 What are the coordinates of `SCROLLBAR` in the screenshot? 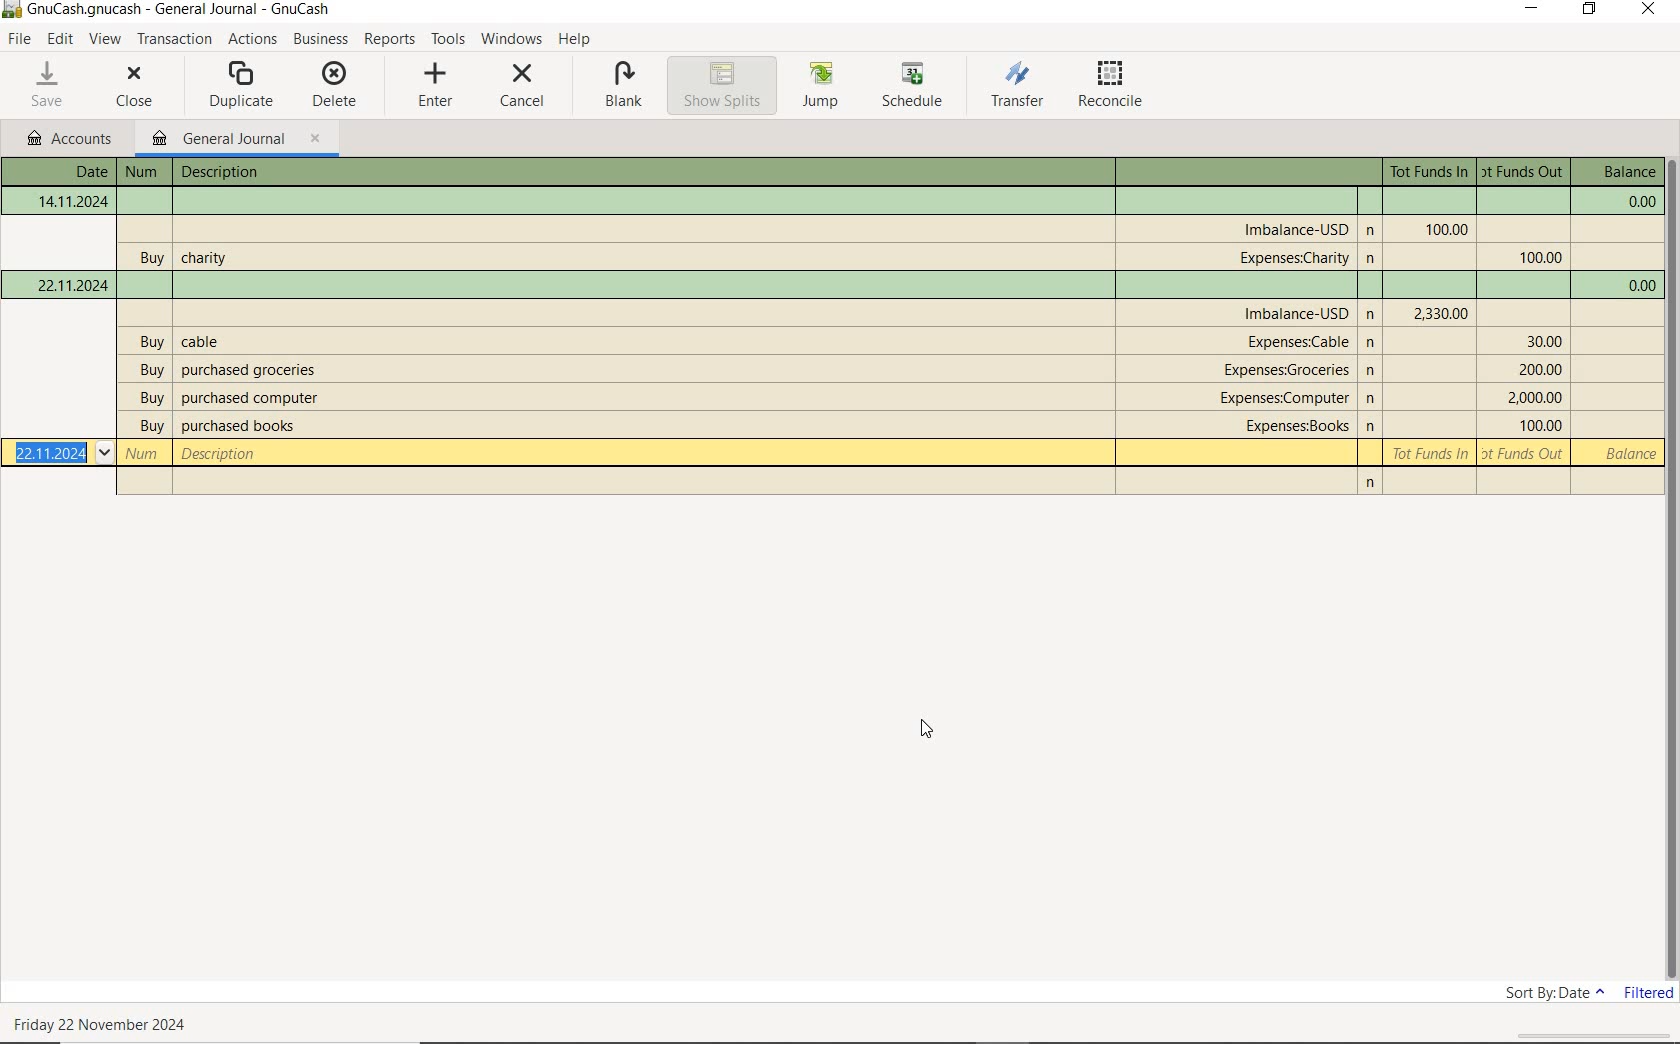 It's located at (1670, 567).